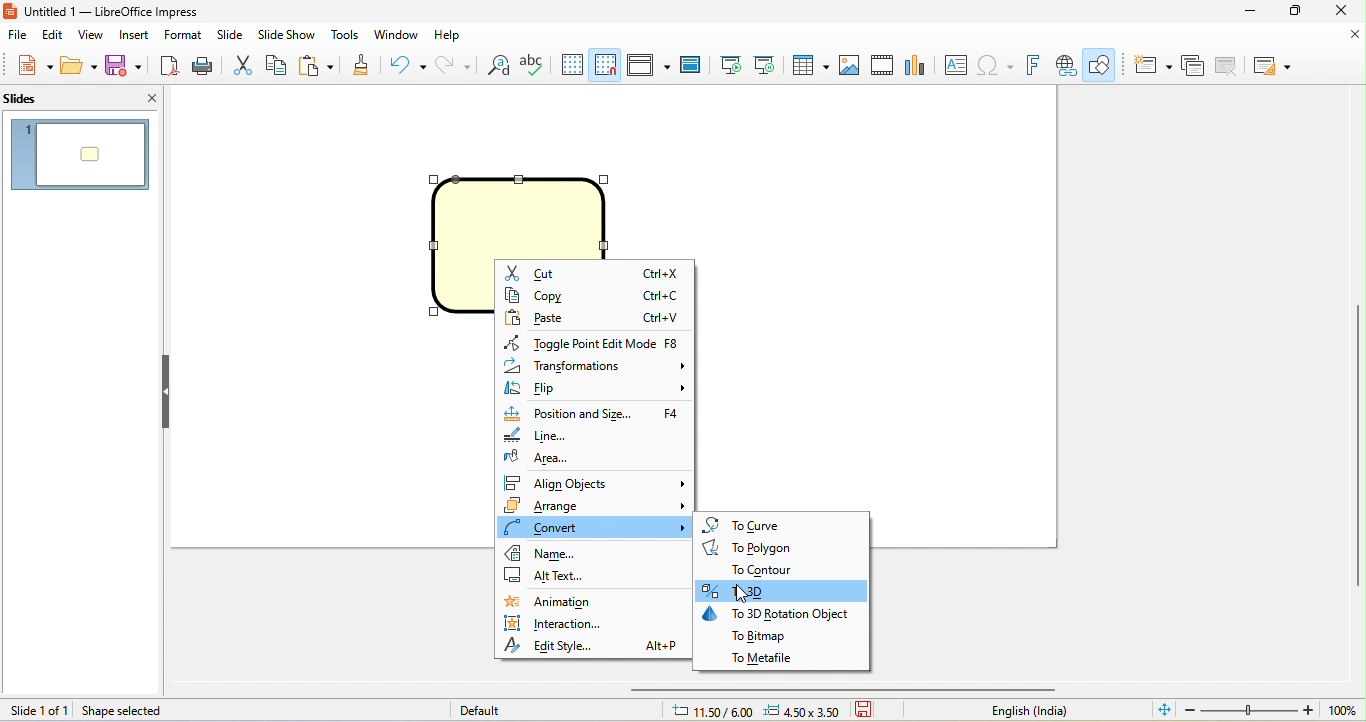  I want to click on arrange, so click(595, 505).